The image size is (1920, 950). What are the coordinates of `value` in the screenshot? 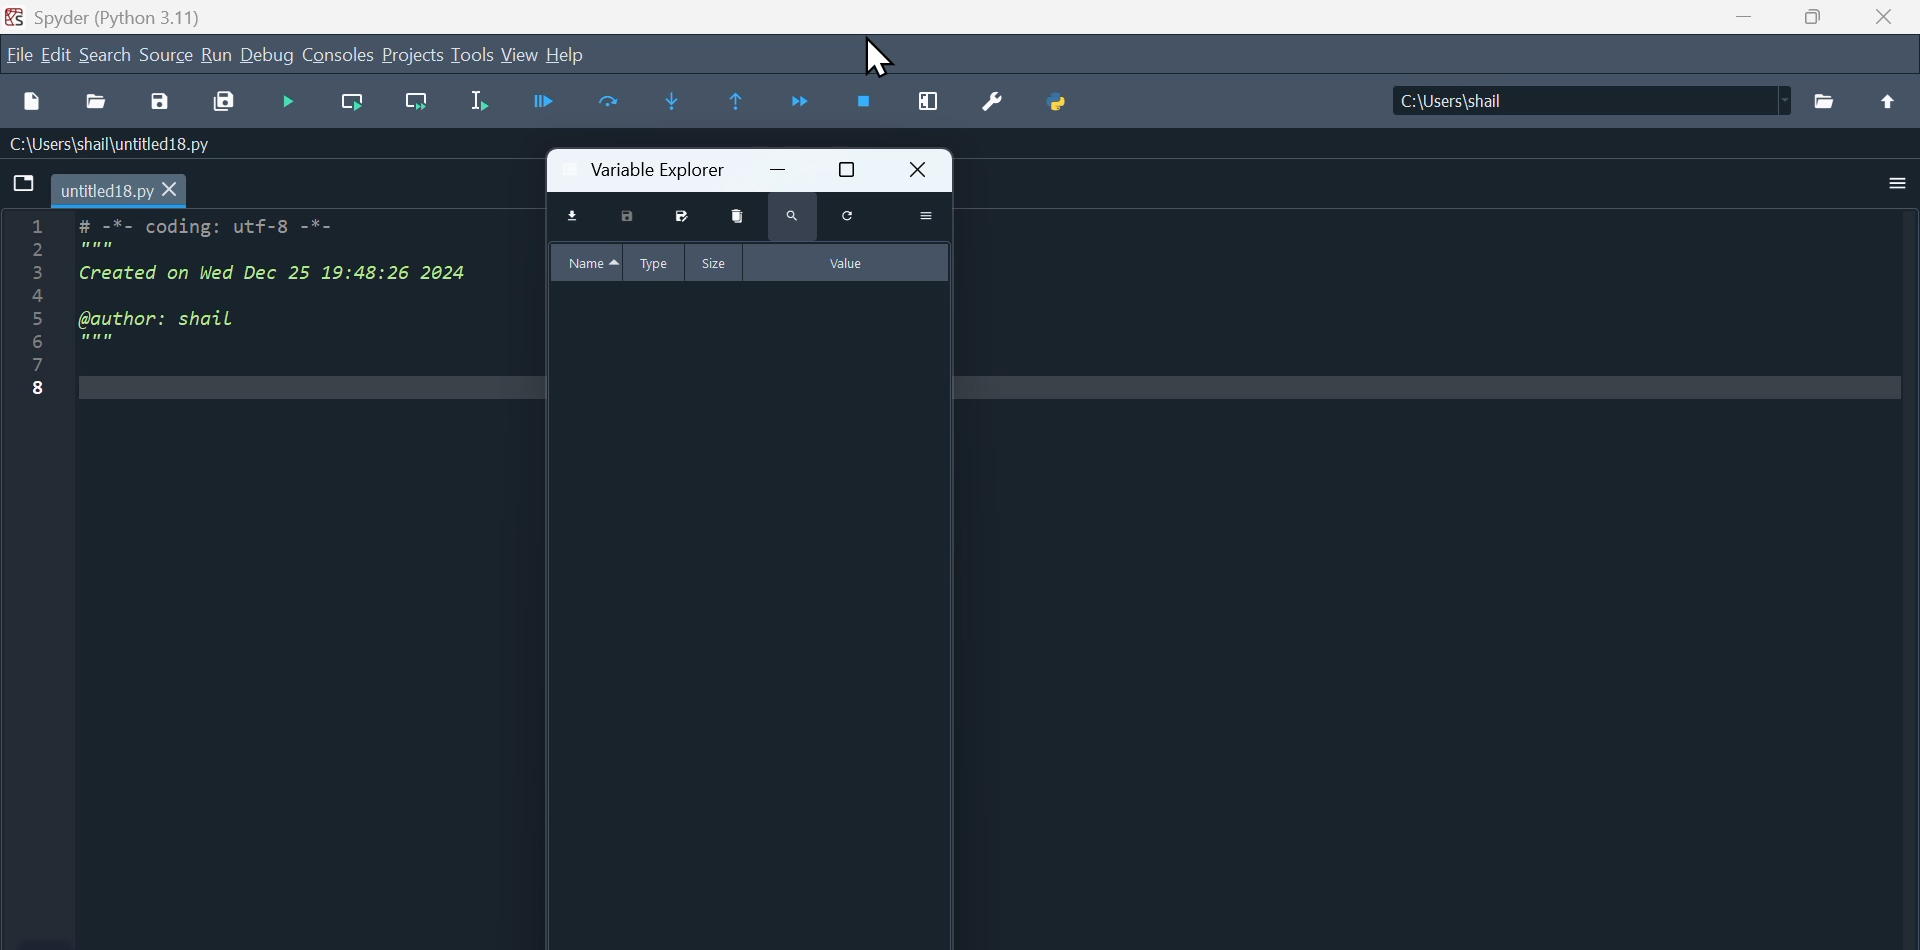 It's located at (847, 262).